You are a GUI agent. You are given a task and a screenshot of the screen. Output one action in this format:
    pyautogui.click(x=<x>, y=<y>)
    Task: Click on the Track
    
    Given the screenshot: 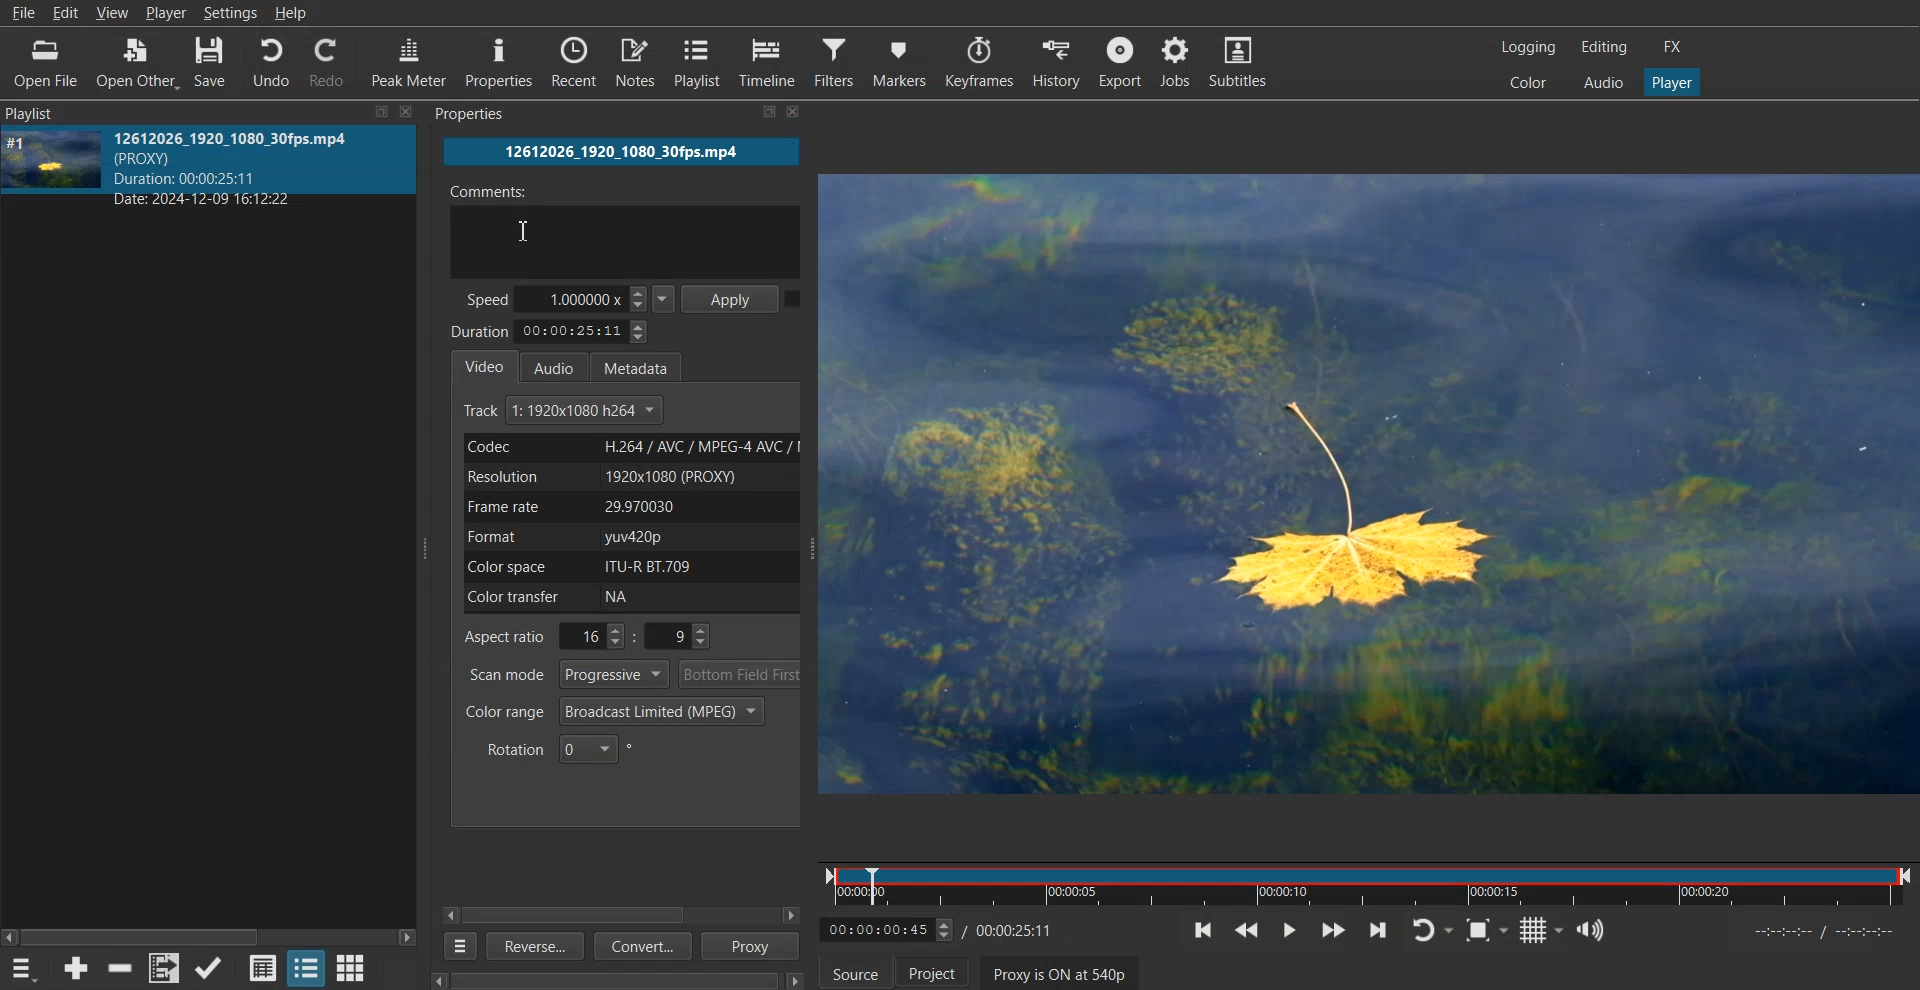 What is the action you would take?
    pyautogui.click(x=565, y=411)
    